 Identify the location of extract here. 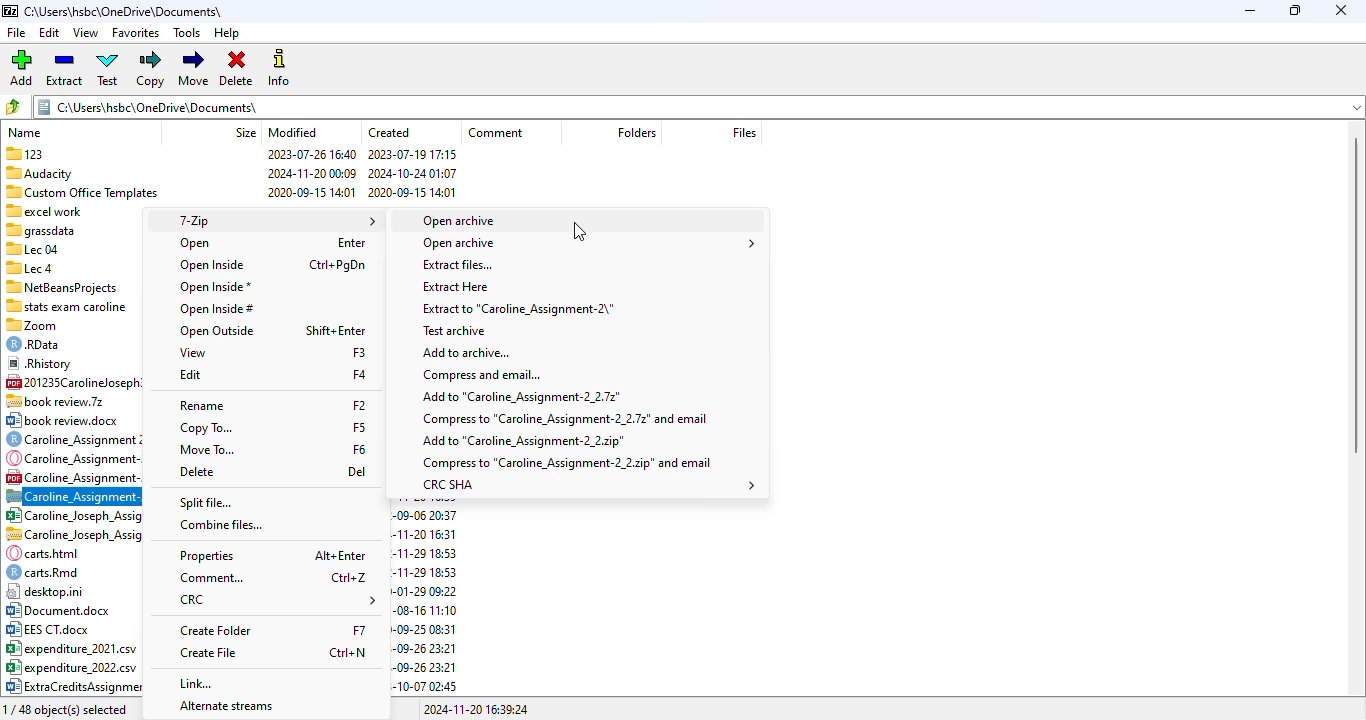
(456, 287).